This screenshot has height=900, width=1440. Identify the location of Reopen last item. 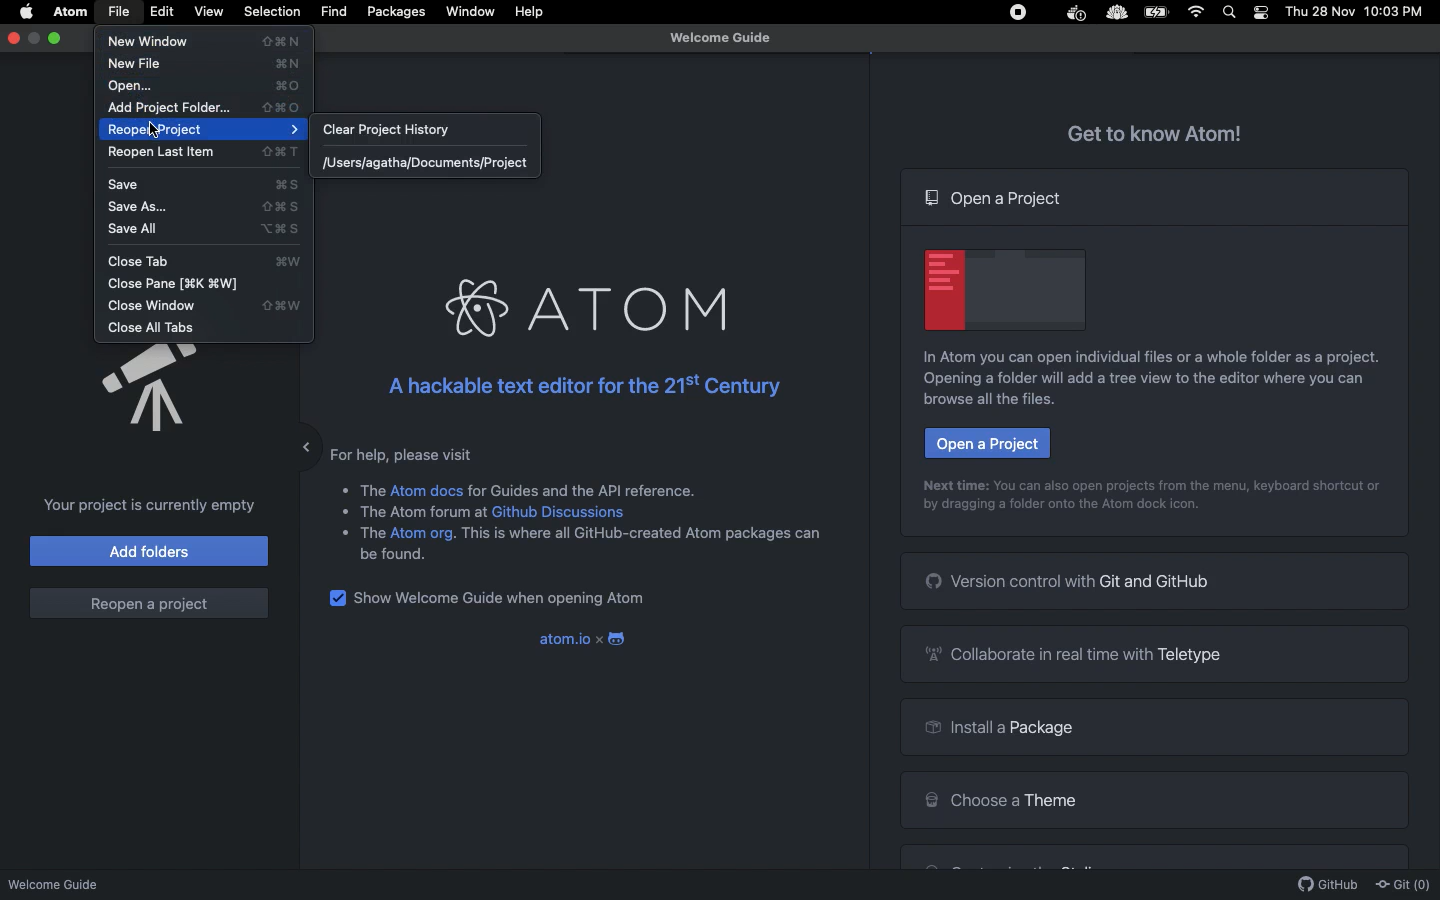
(204, 154).